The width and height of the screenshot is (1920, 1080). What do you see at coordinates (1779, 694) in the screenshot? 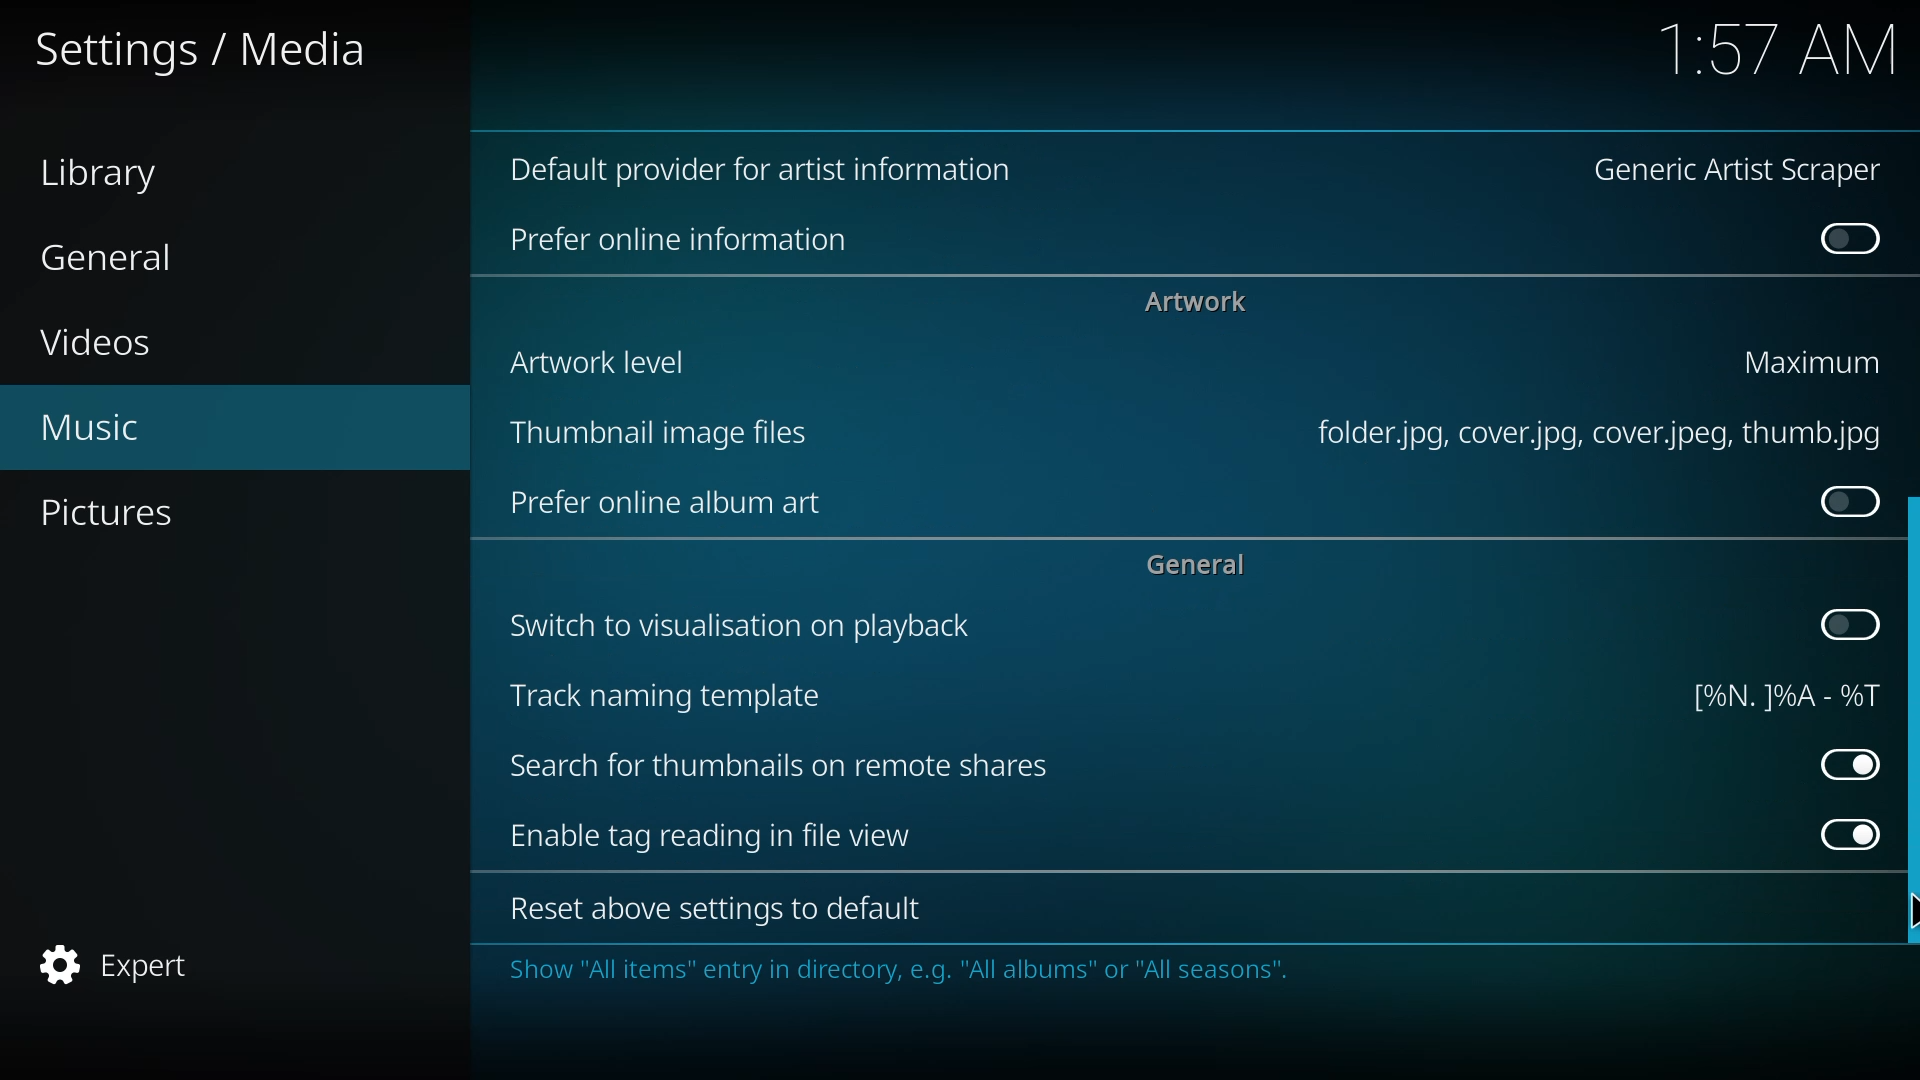
I see `template` at bounding box center [1779, 694].